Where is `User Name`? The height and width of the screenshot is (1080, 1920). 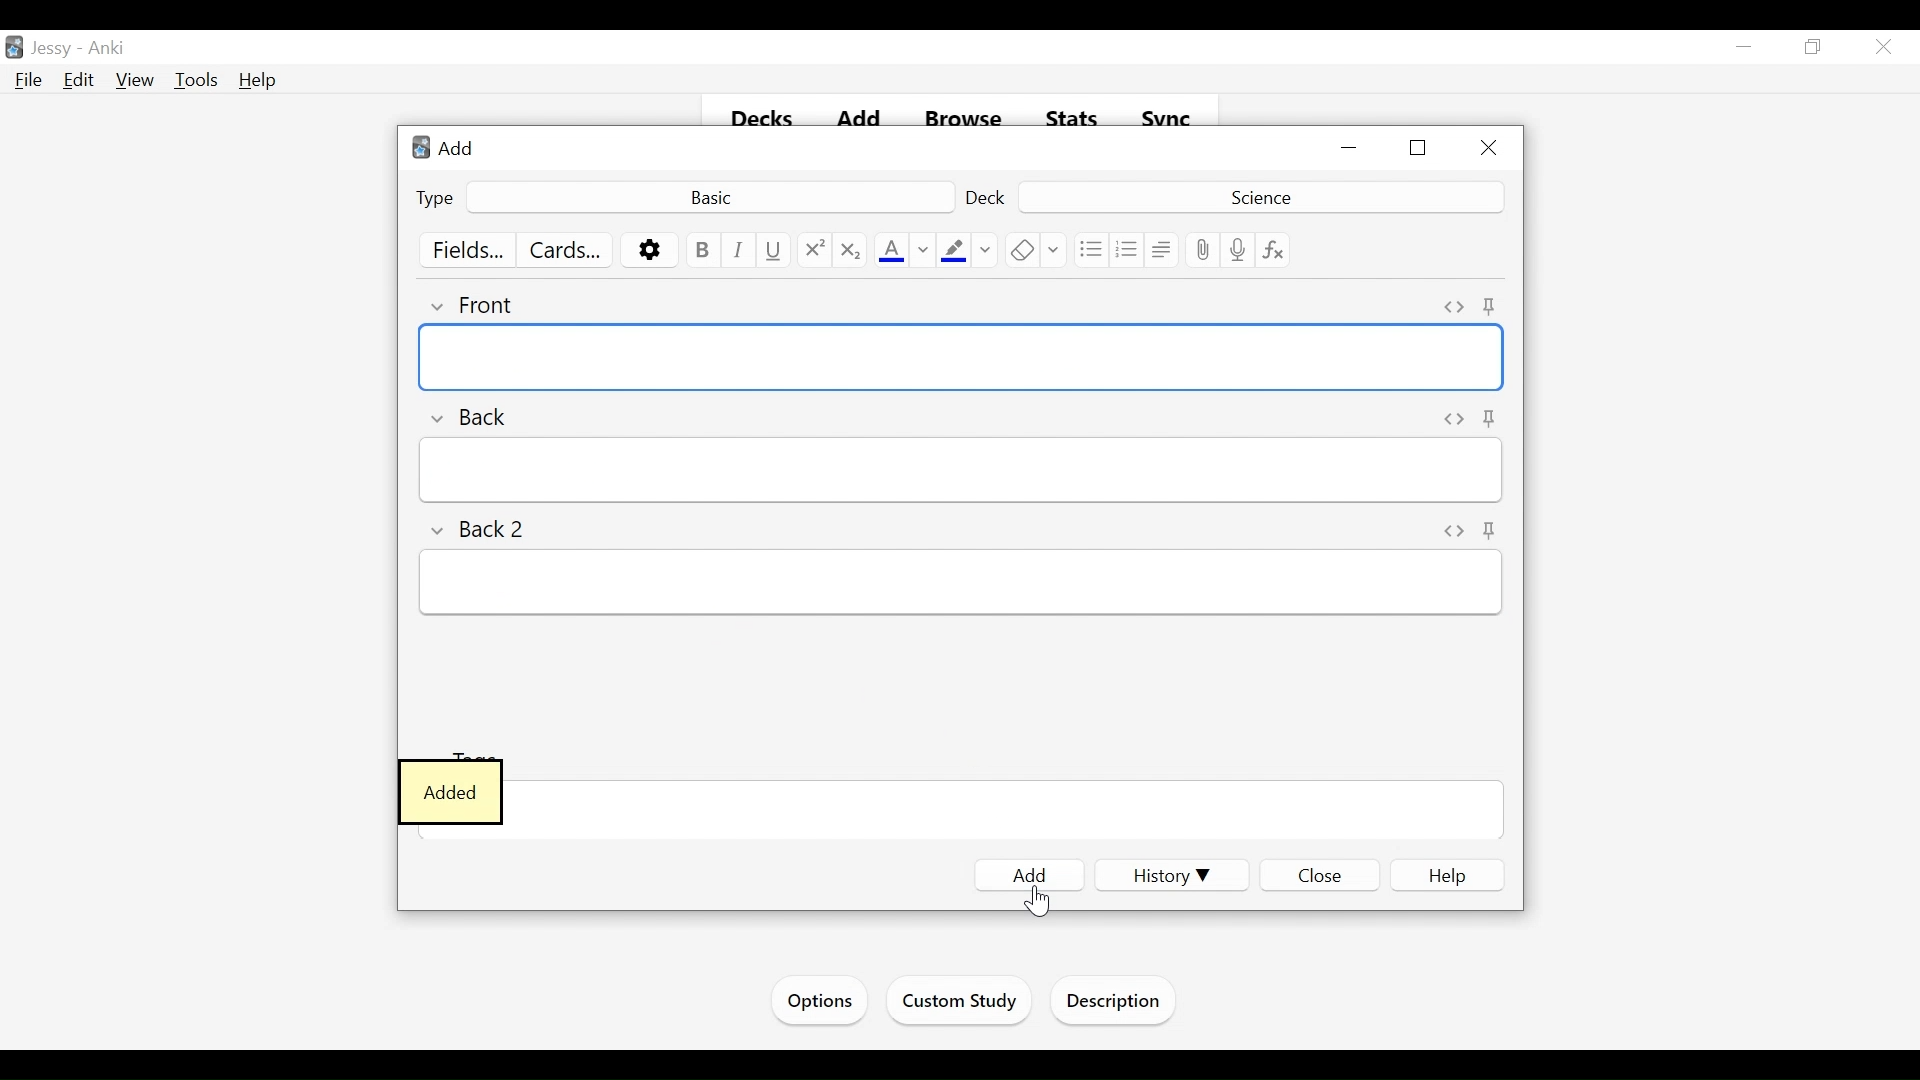 User Name is located at coordinates (55, 49).